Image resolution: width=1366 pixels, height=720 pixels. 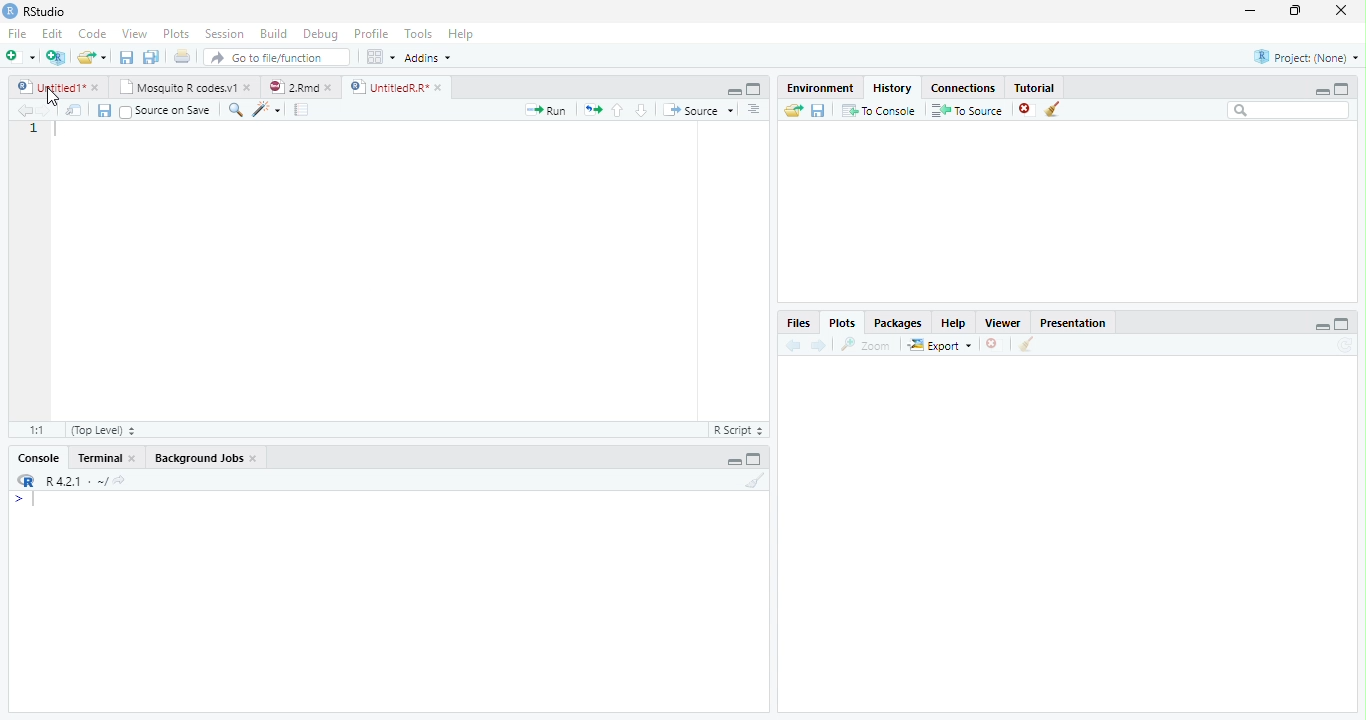 I want to click on Environment, so click(x=818, y=88).